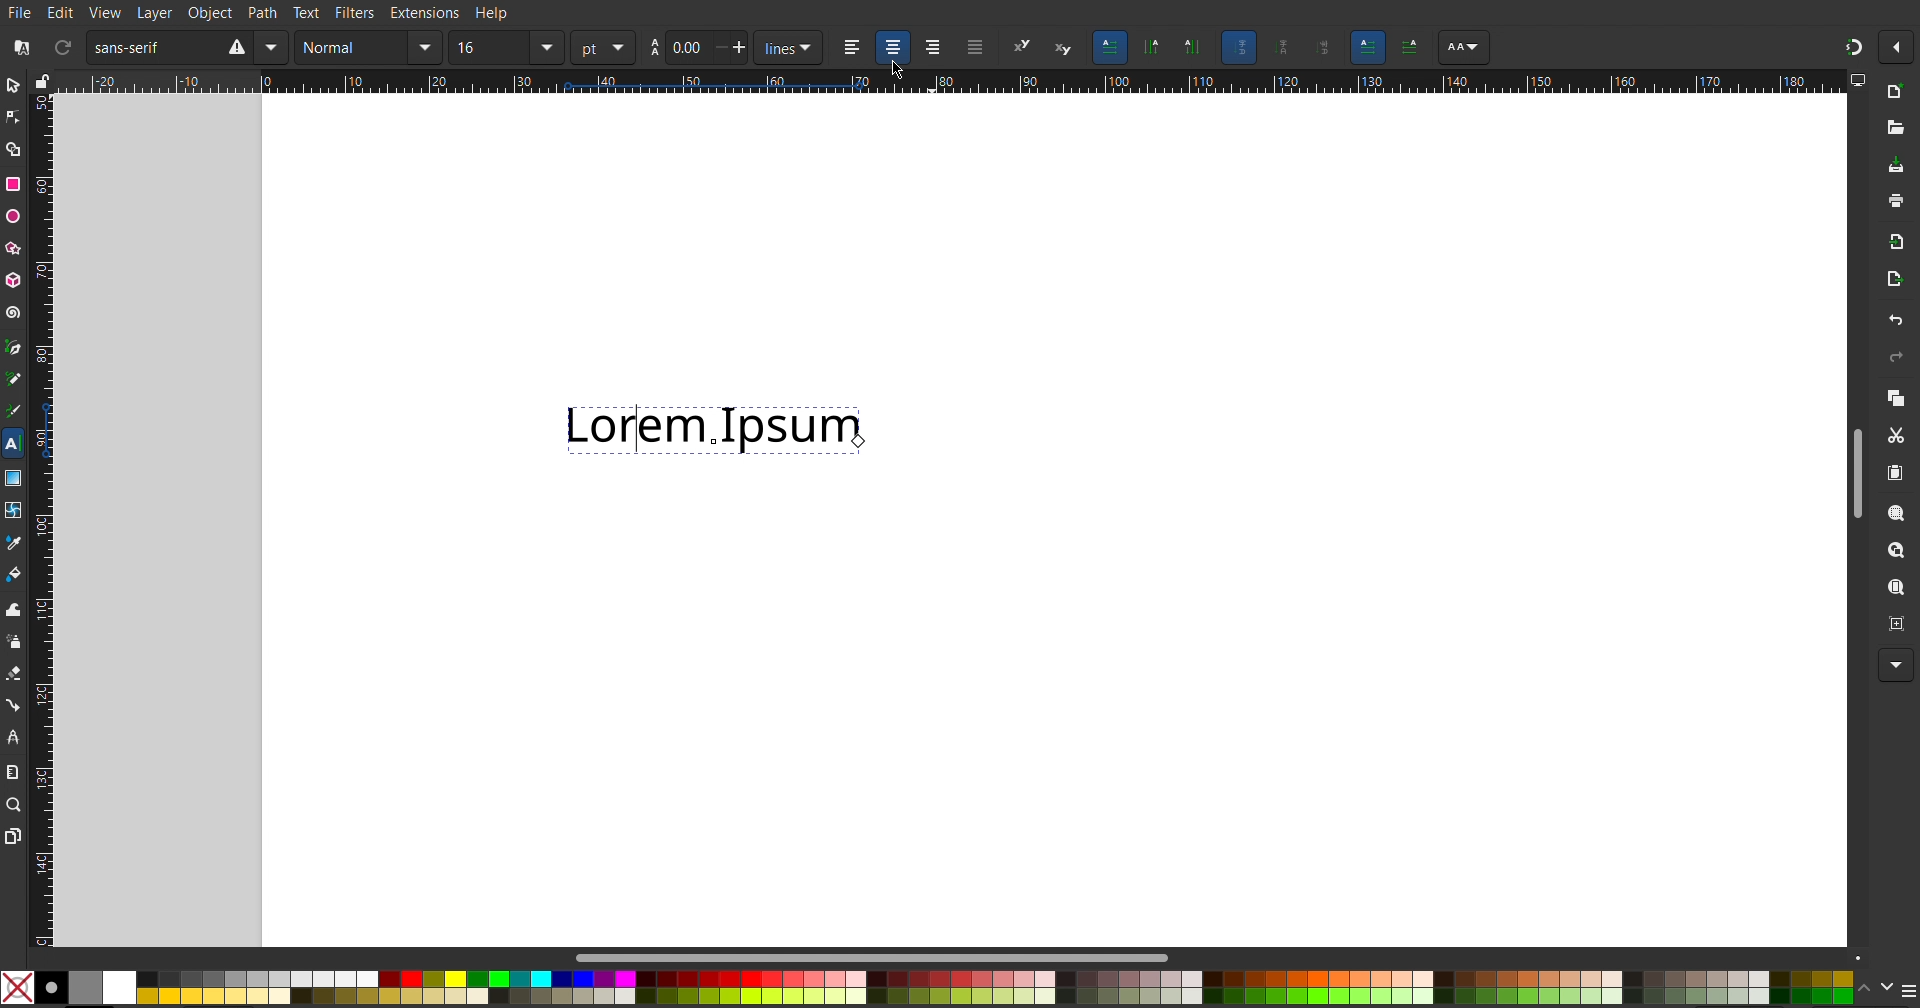 This screenshot has width=1920, height=1008. What do you see at coordinates (1898, 514) in the screenshot?
I see `Zoom Selection` at bounding box center [1898, 514].